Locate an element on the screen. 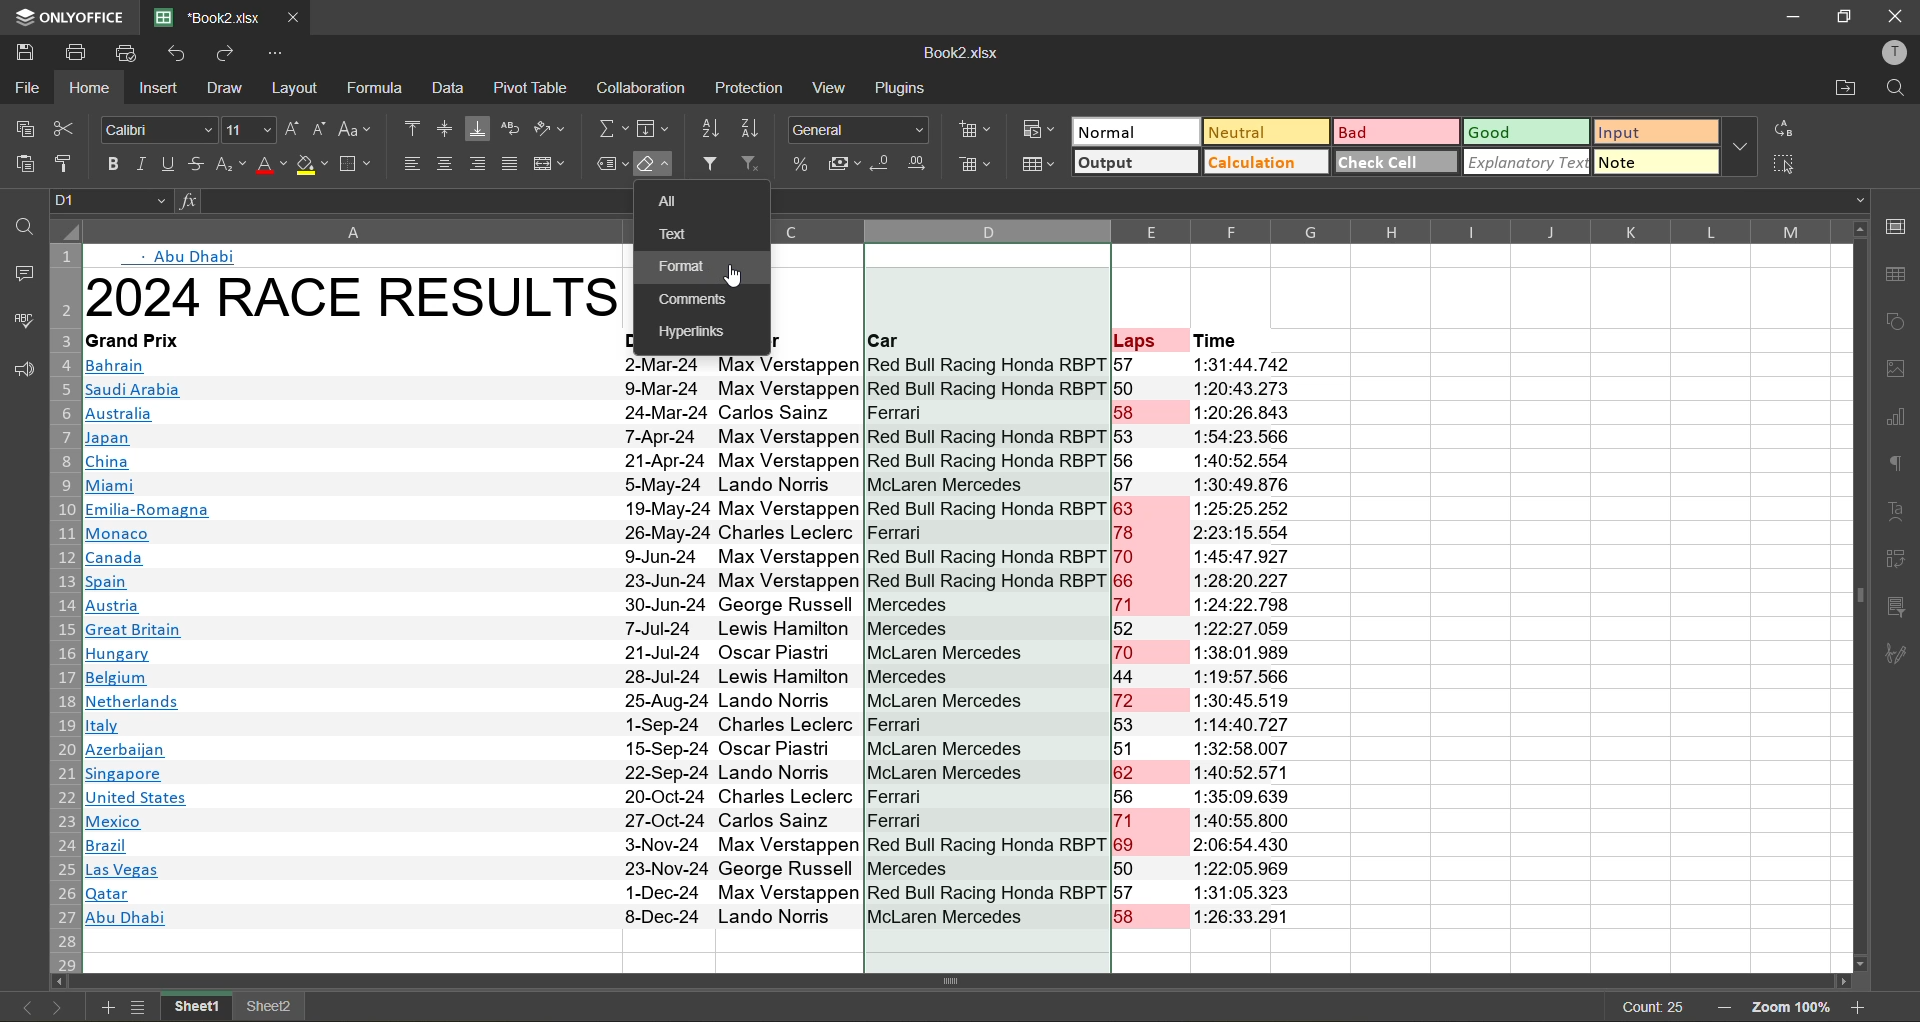 The width and height of the screenshot is (1920, 1022). formula is located at coordinates (378, 88).